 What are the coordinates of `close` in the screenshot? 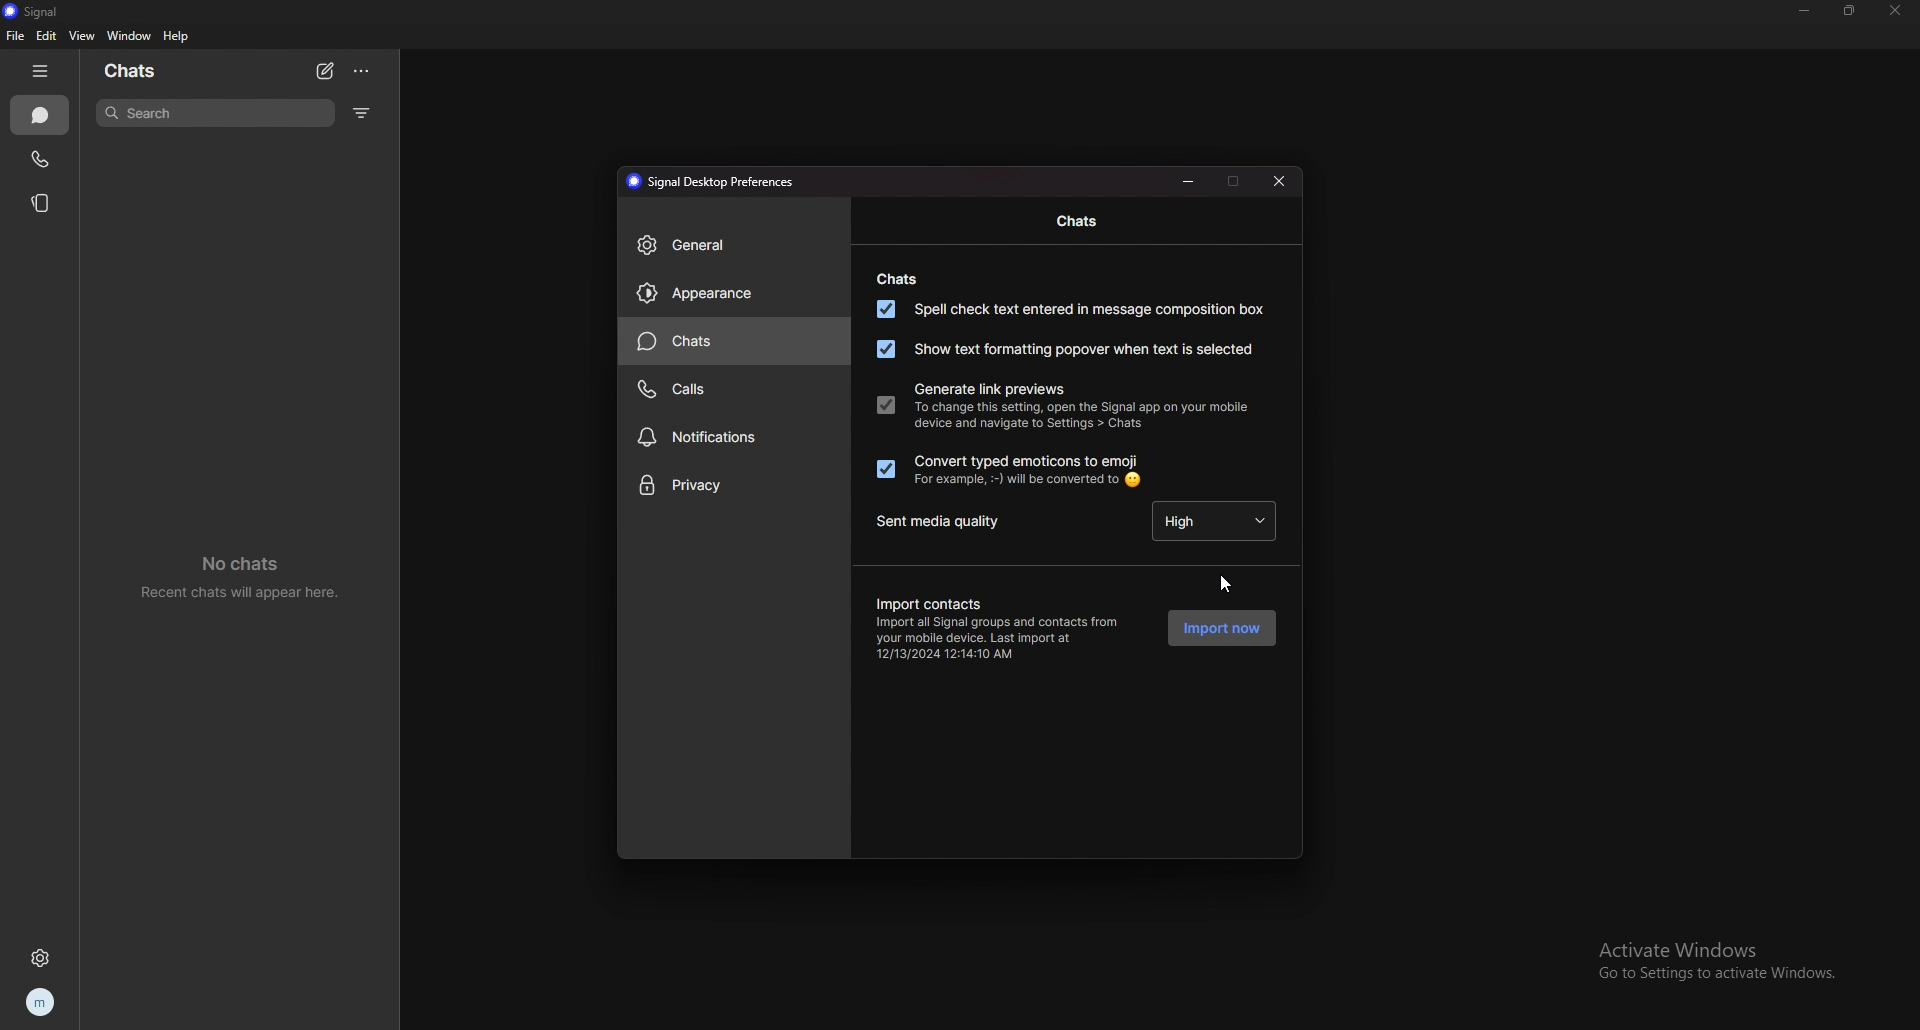 It's located at (1281, 180).